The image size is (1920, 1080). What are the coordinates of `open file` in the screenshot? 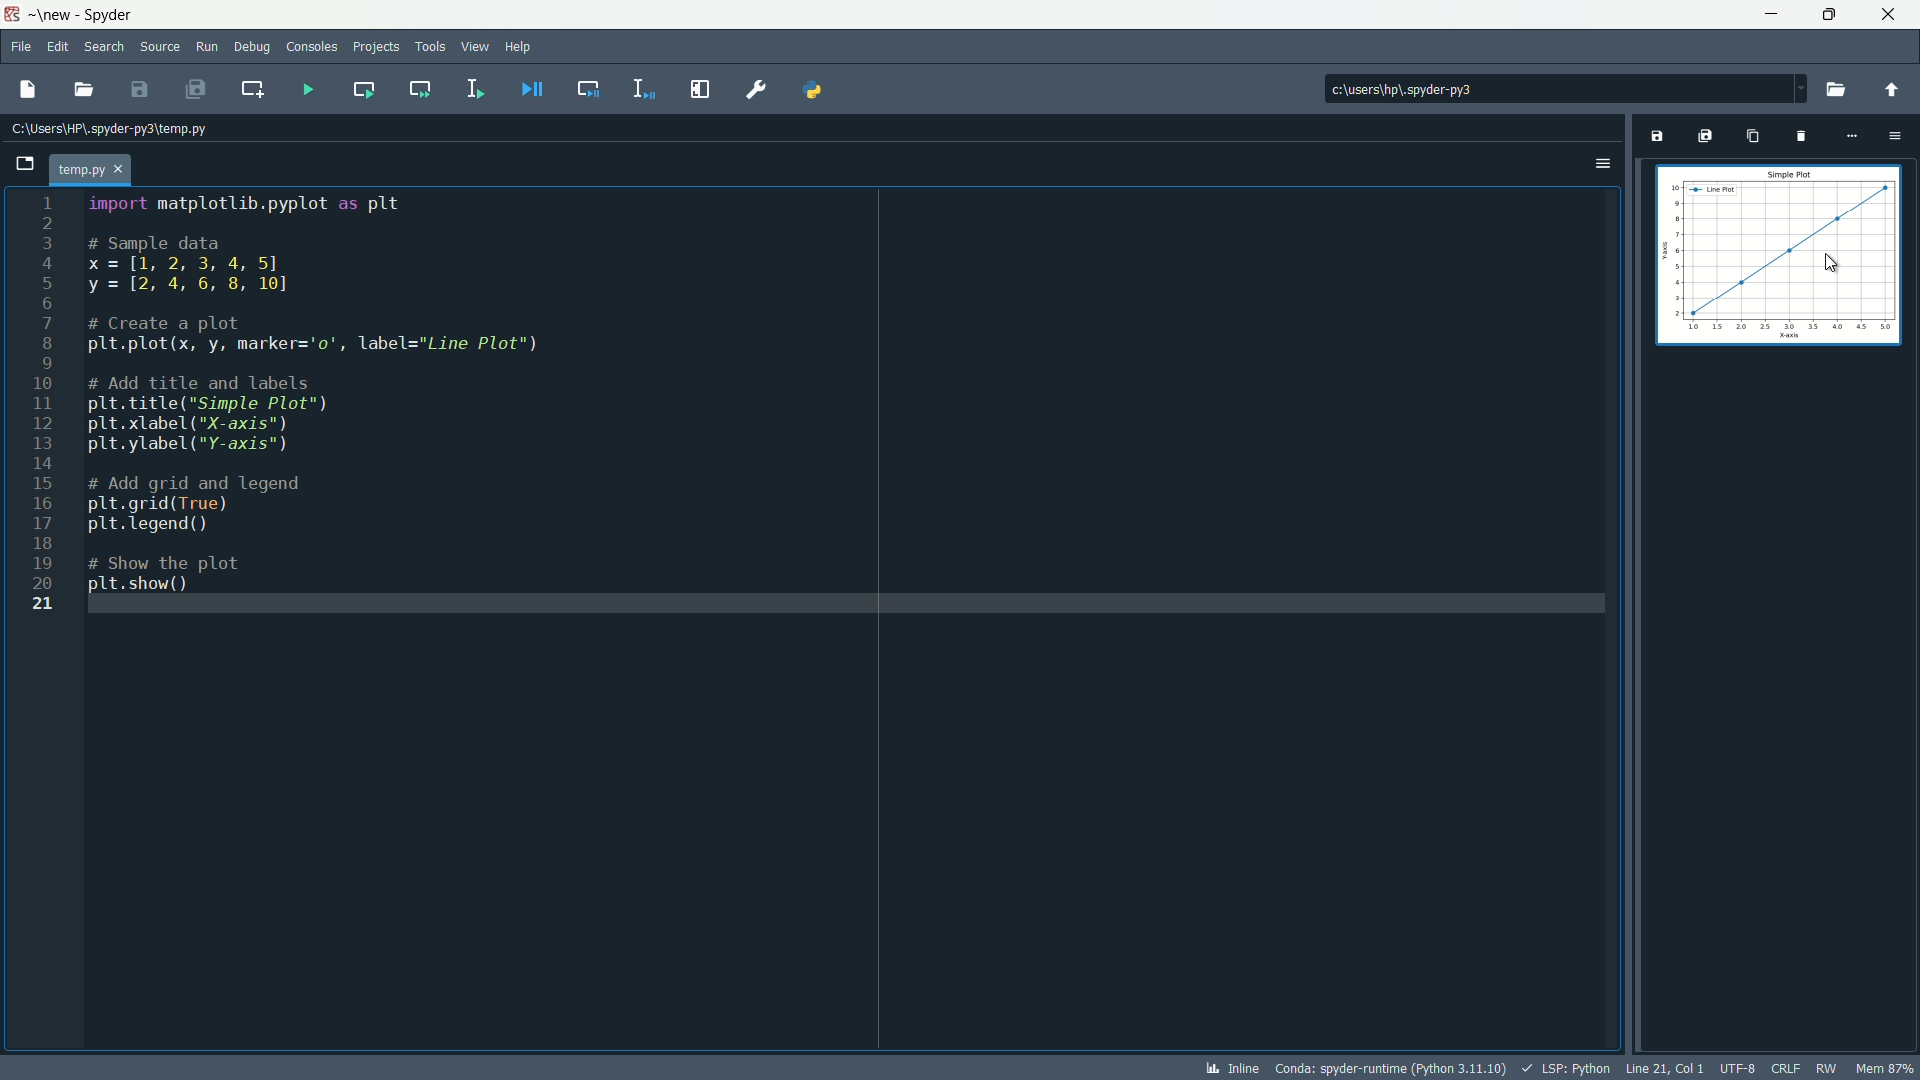 It's located at (87, 89).